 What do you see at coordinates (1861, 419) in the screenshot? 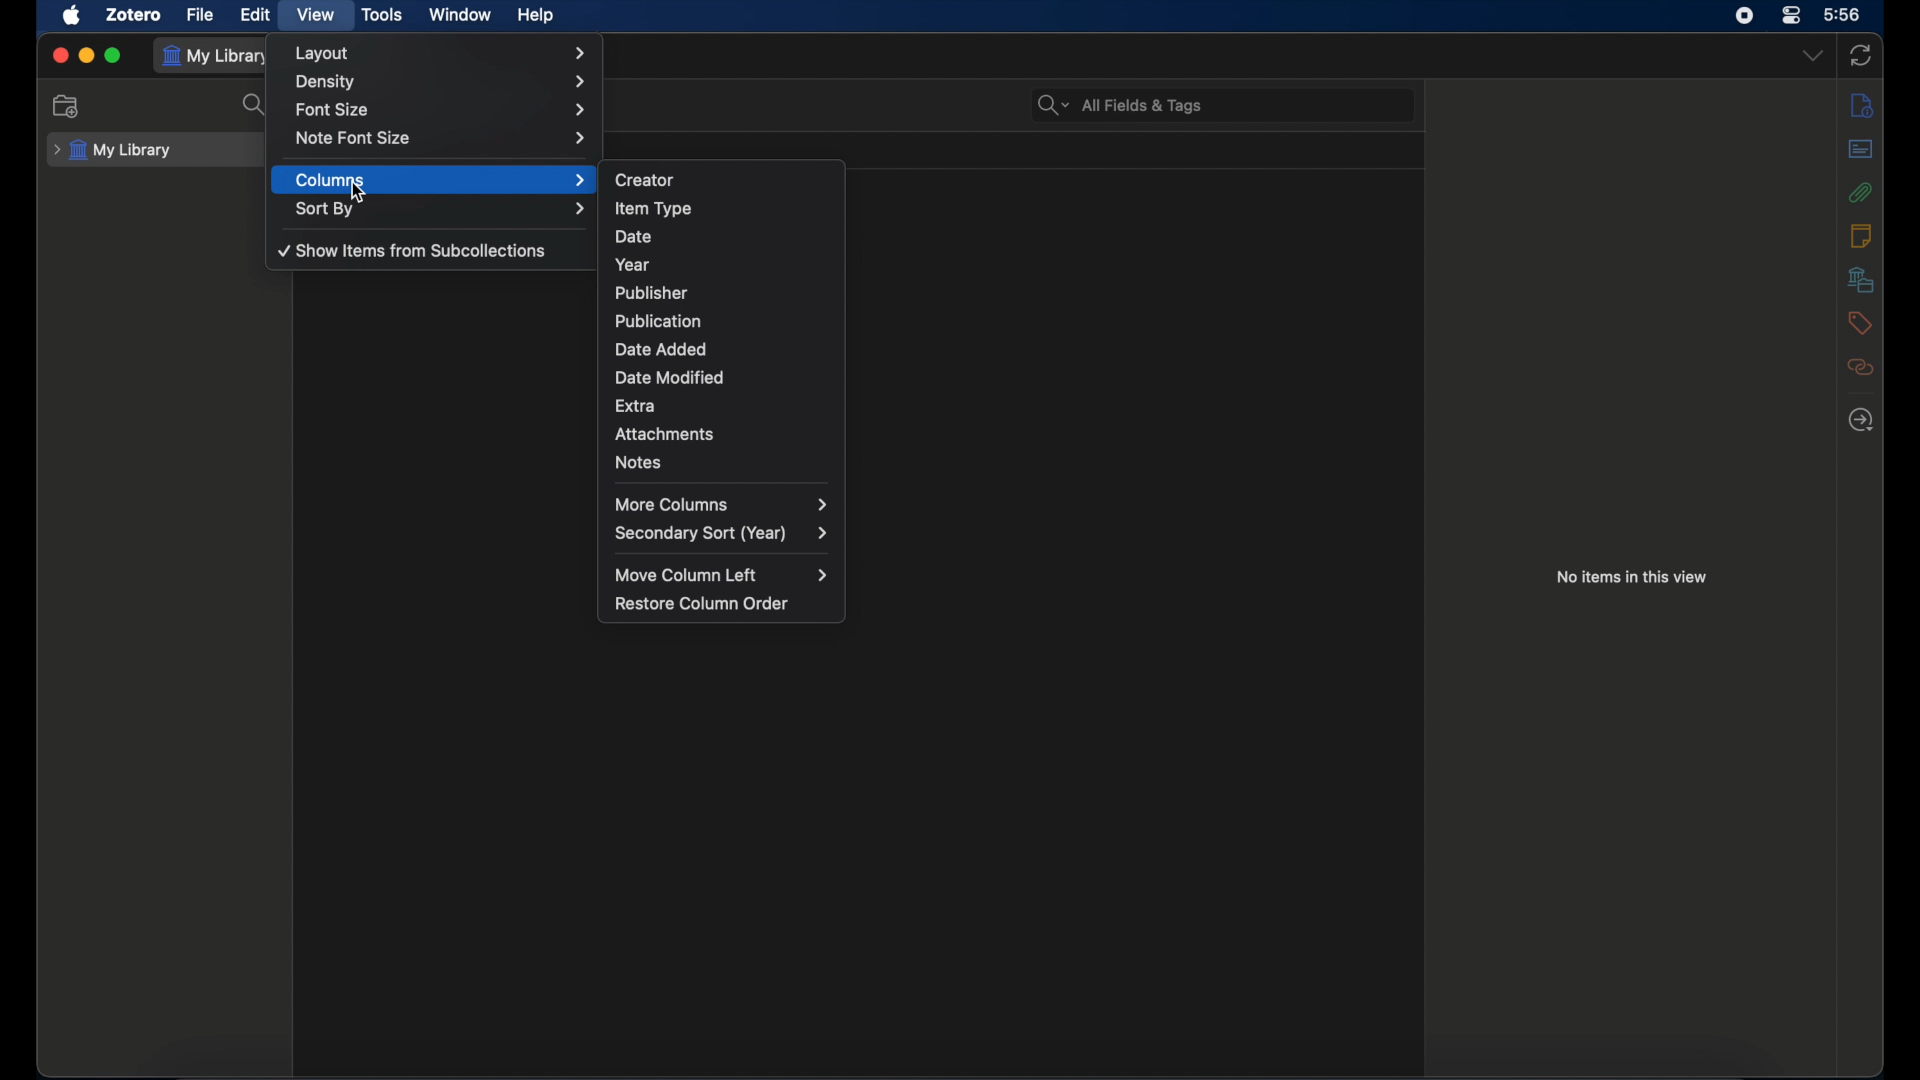
I see `locate` at bounding box center [1861, 419].